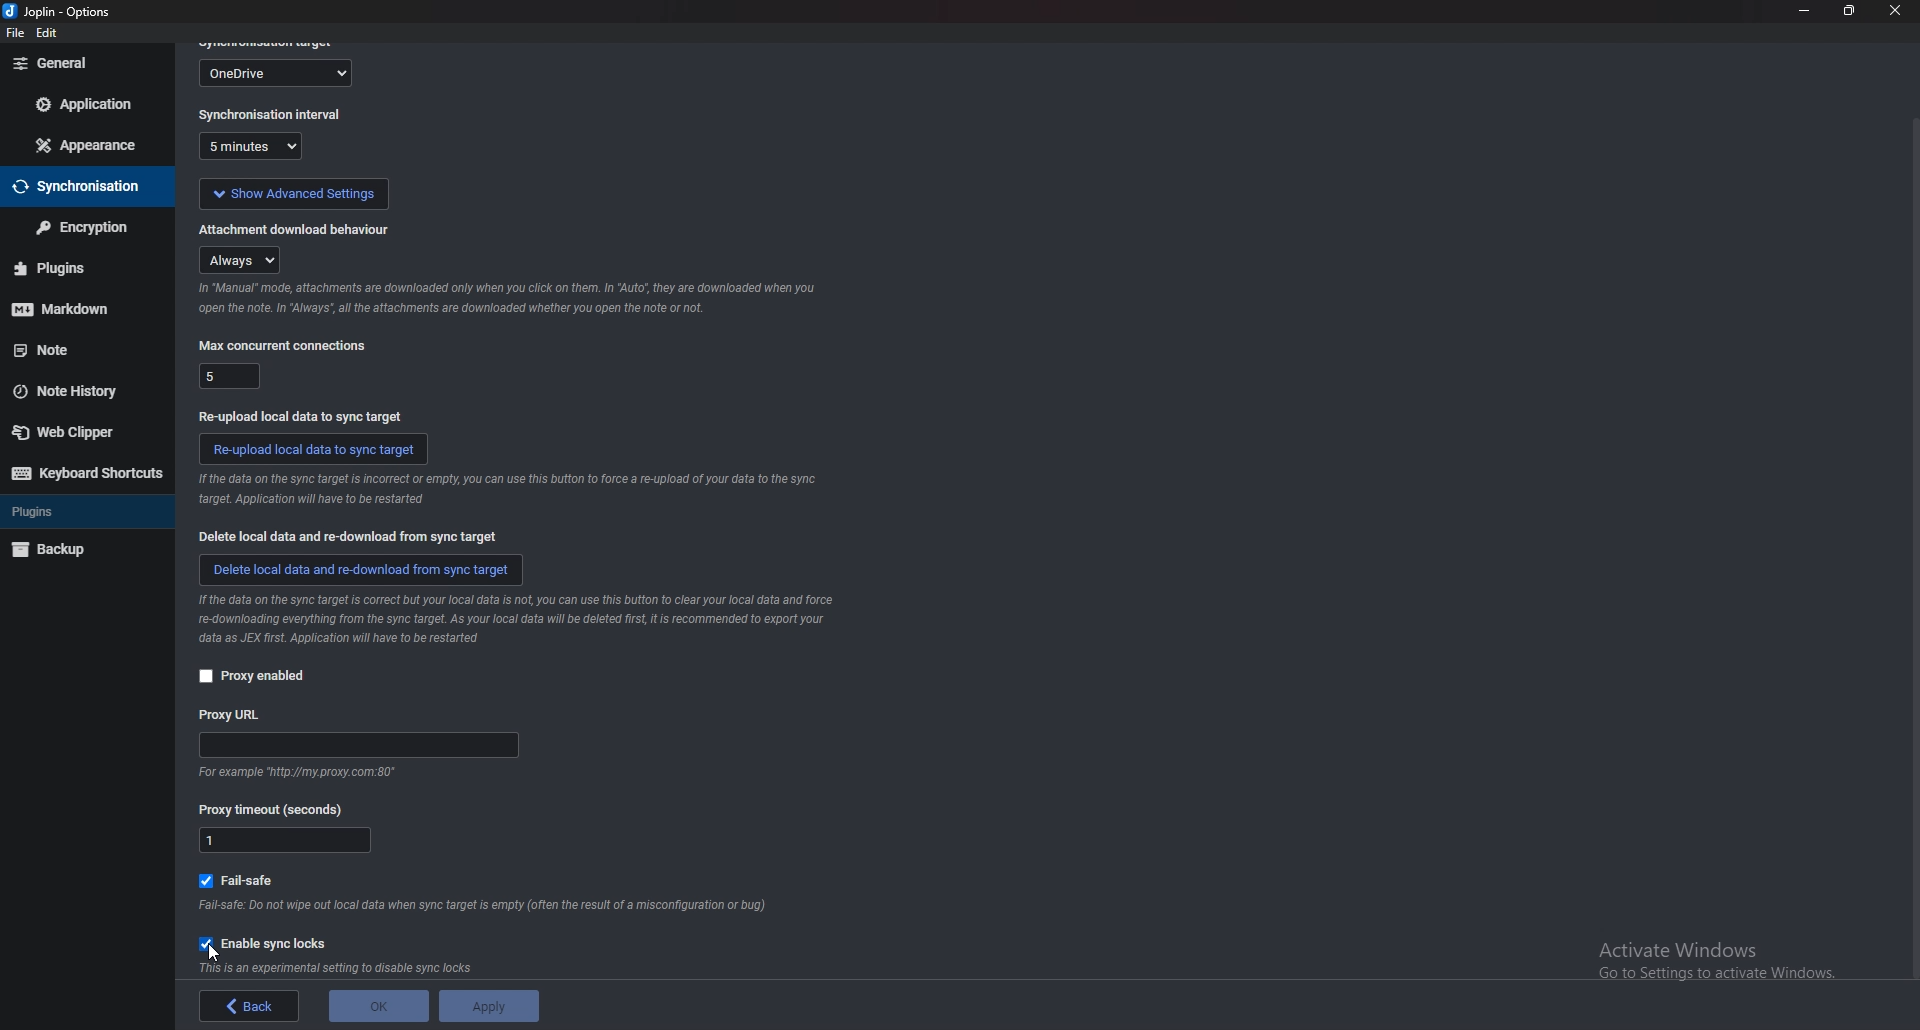 This screenshot has height=1030, width=1920. I want to click on info, so click(504, 492).